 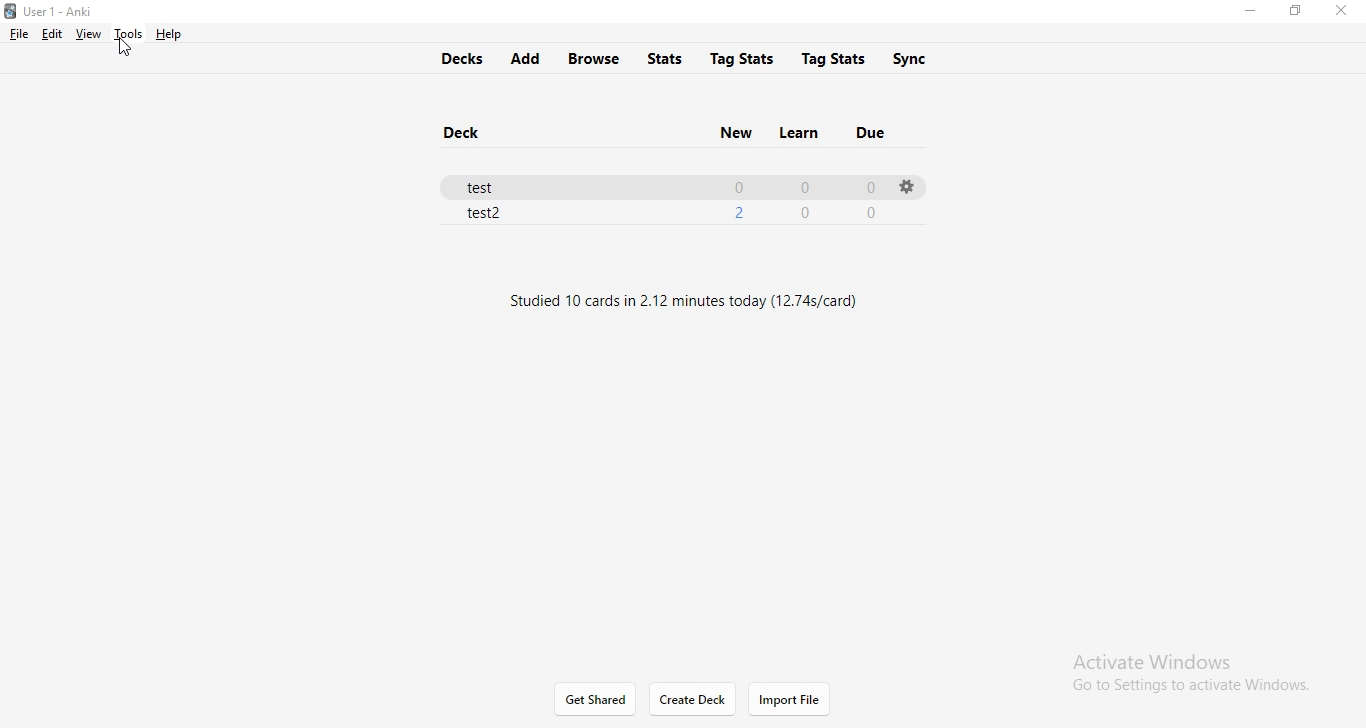 What do you see at coordinates (1297, 13) in the screenshot?
I see `restore` at bounding box center [1297, 13].